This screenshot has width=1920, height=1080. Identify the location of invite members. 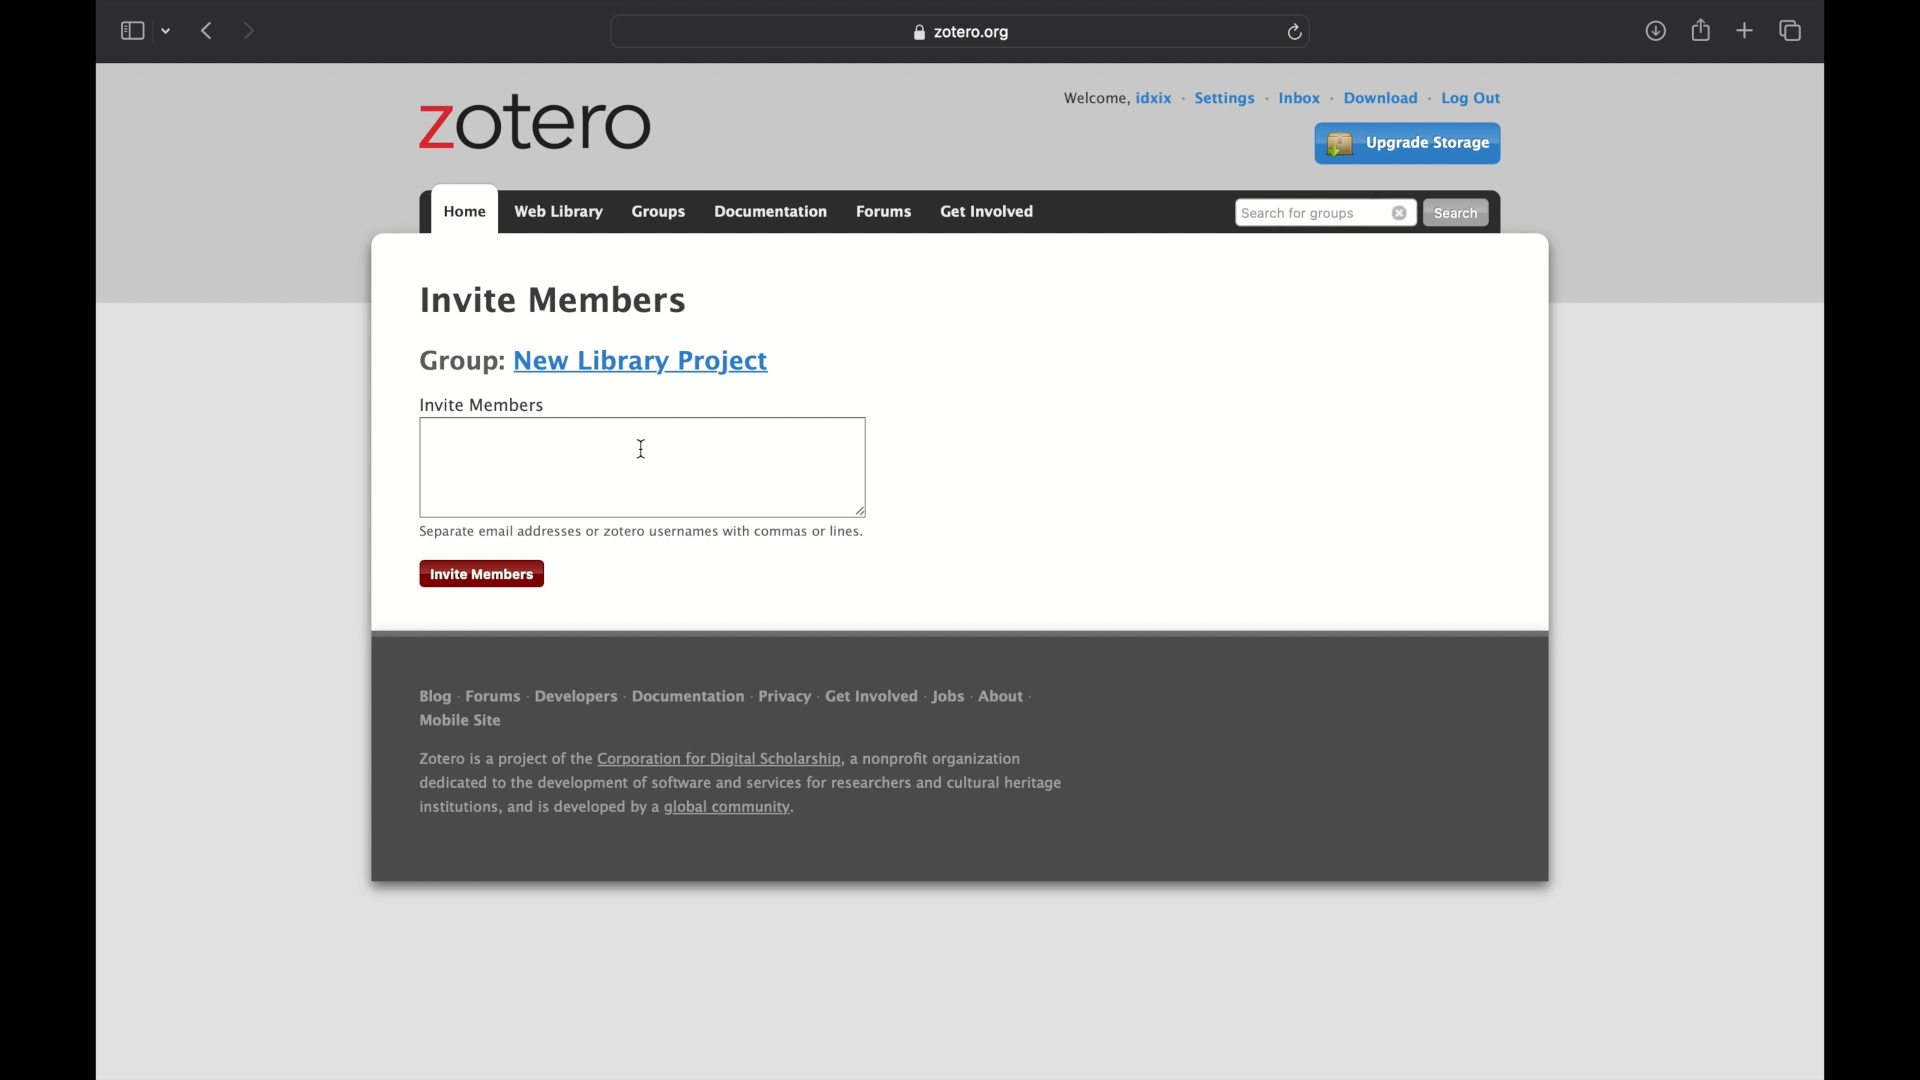
(481, 574).